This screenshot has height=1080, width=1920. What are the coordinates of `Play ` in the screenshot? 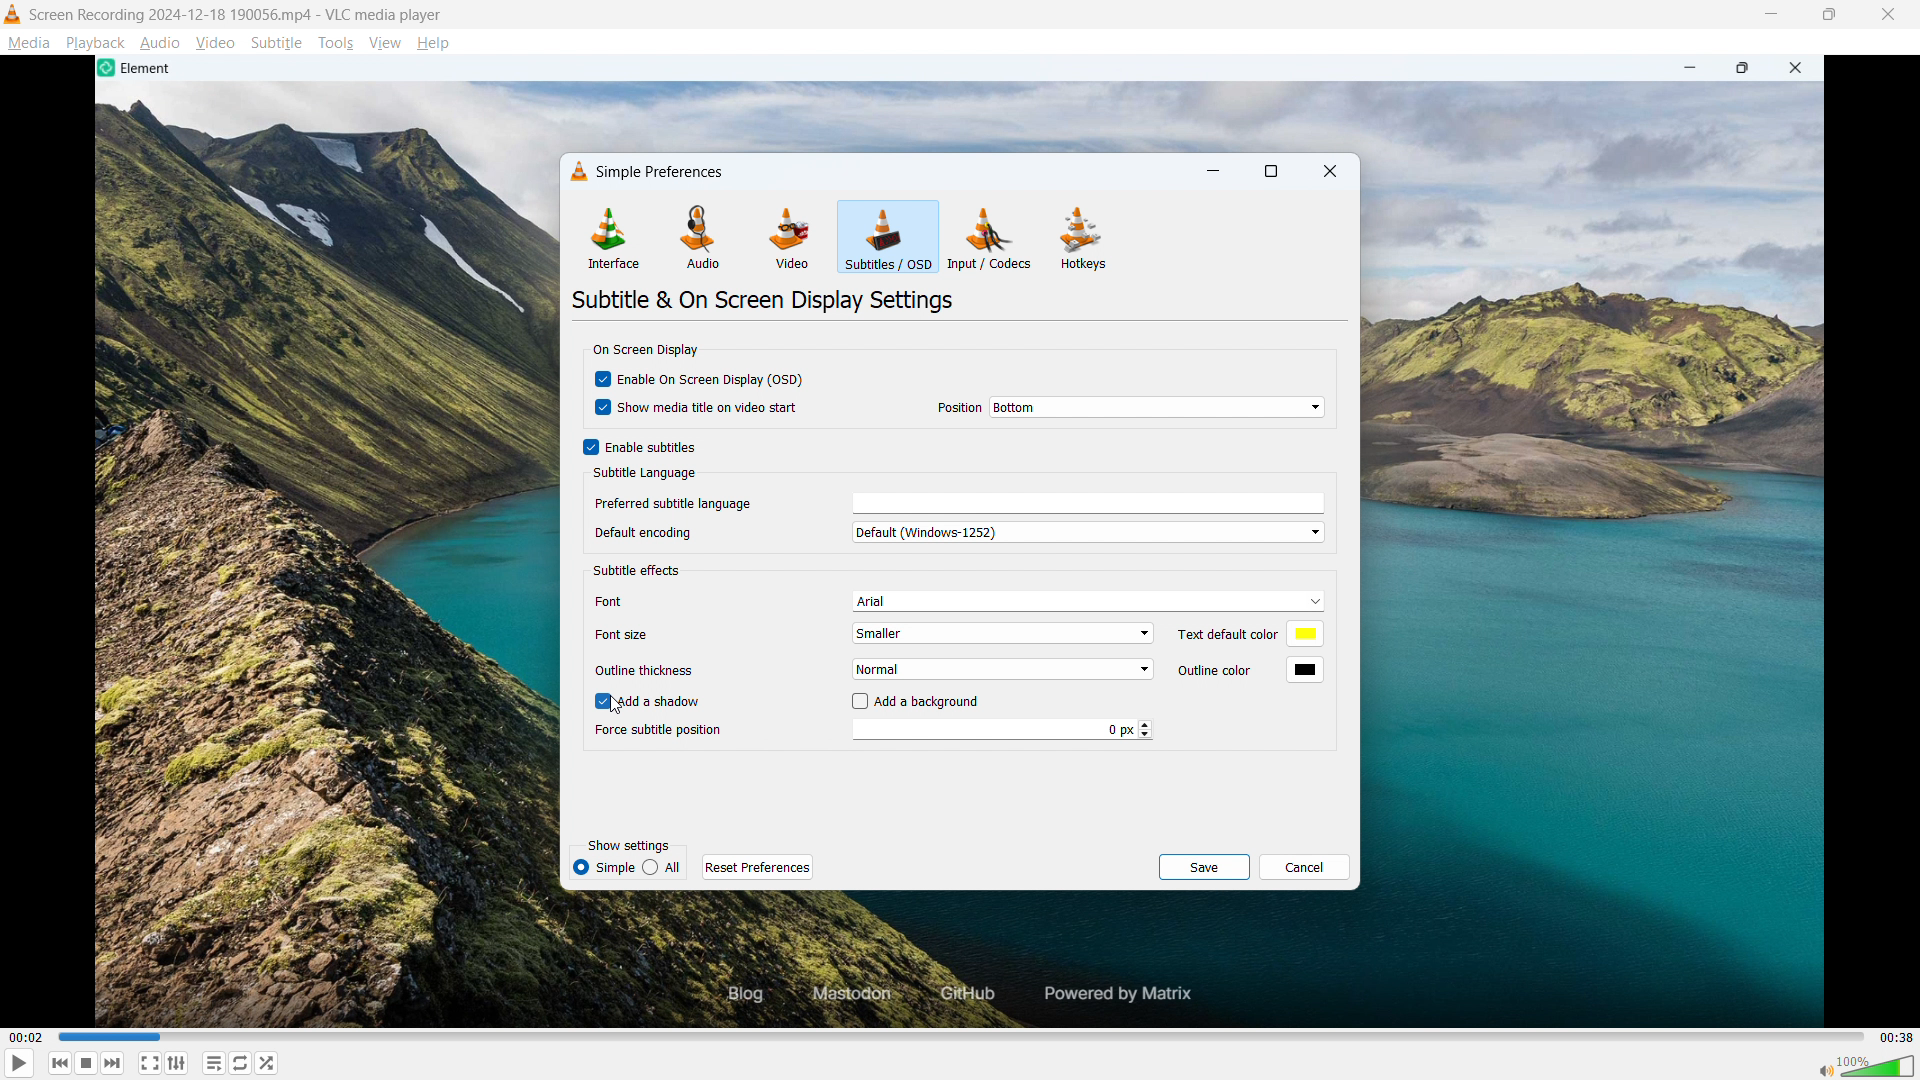 It's located at (19, 1063).